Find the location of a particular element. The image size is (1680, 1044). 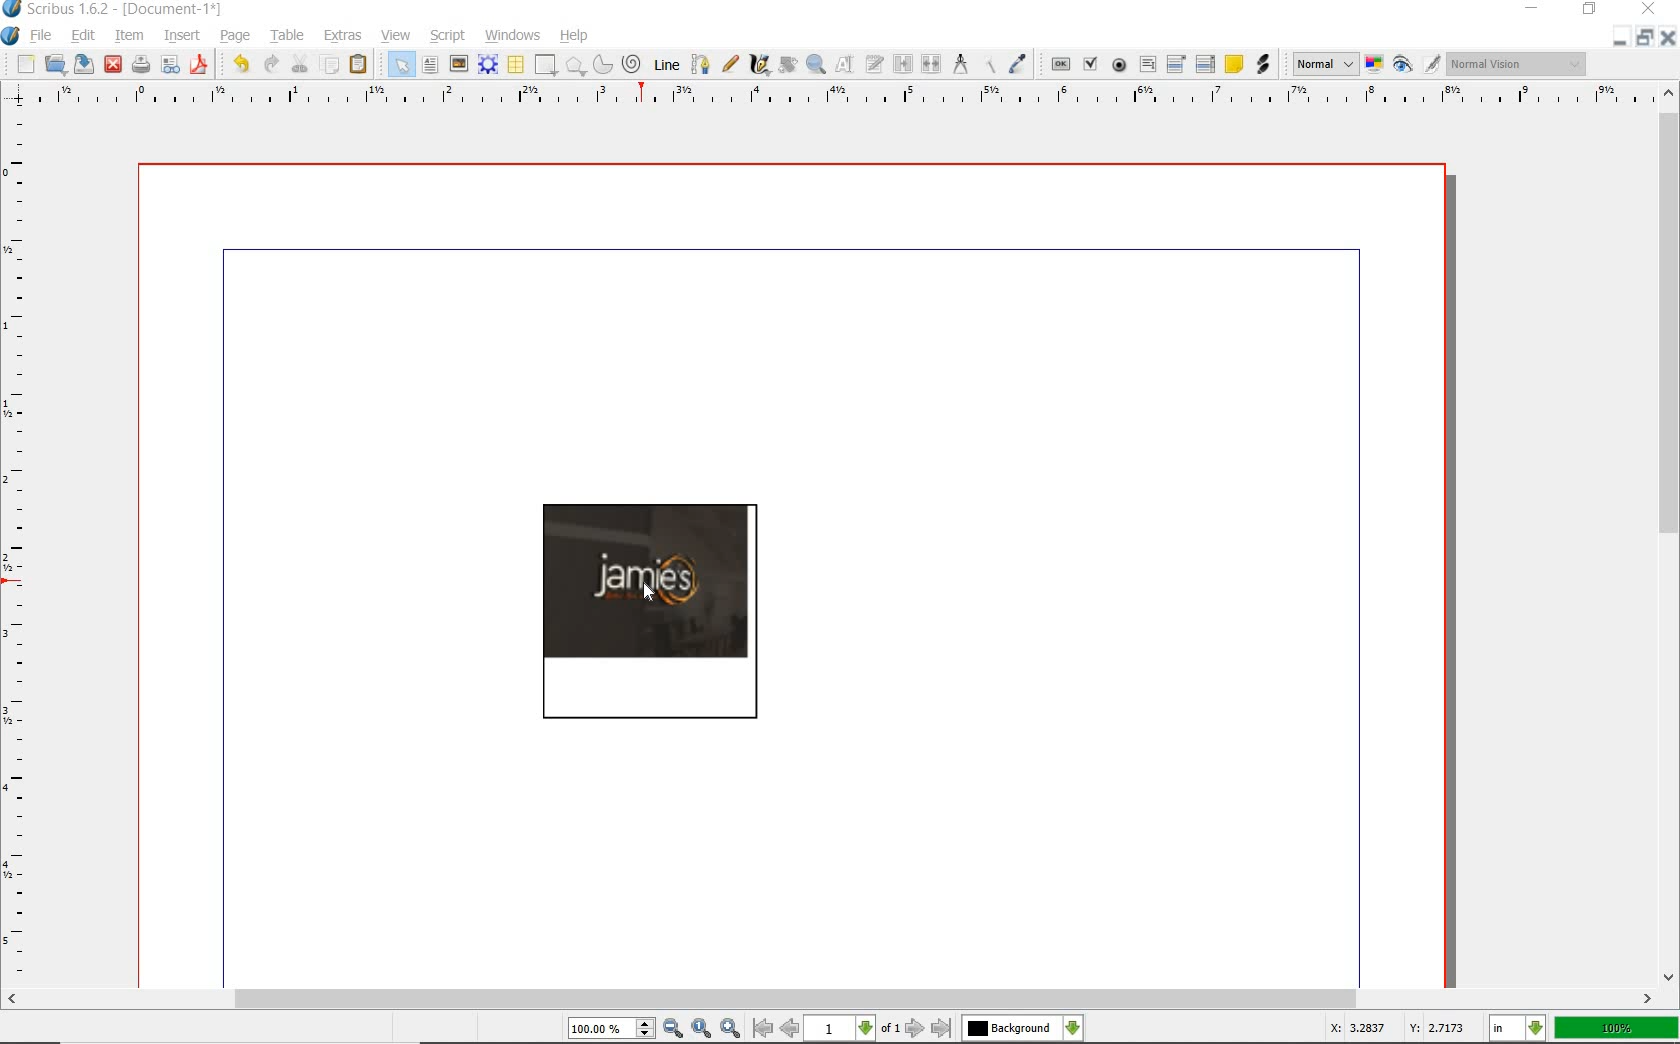

unlink text frames is located at coordinates (931, 63).